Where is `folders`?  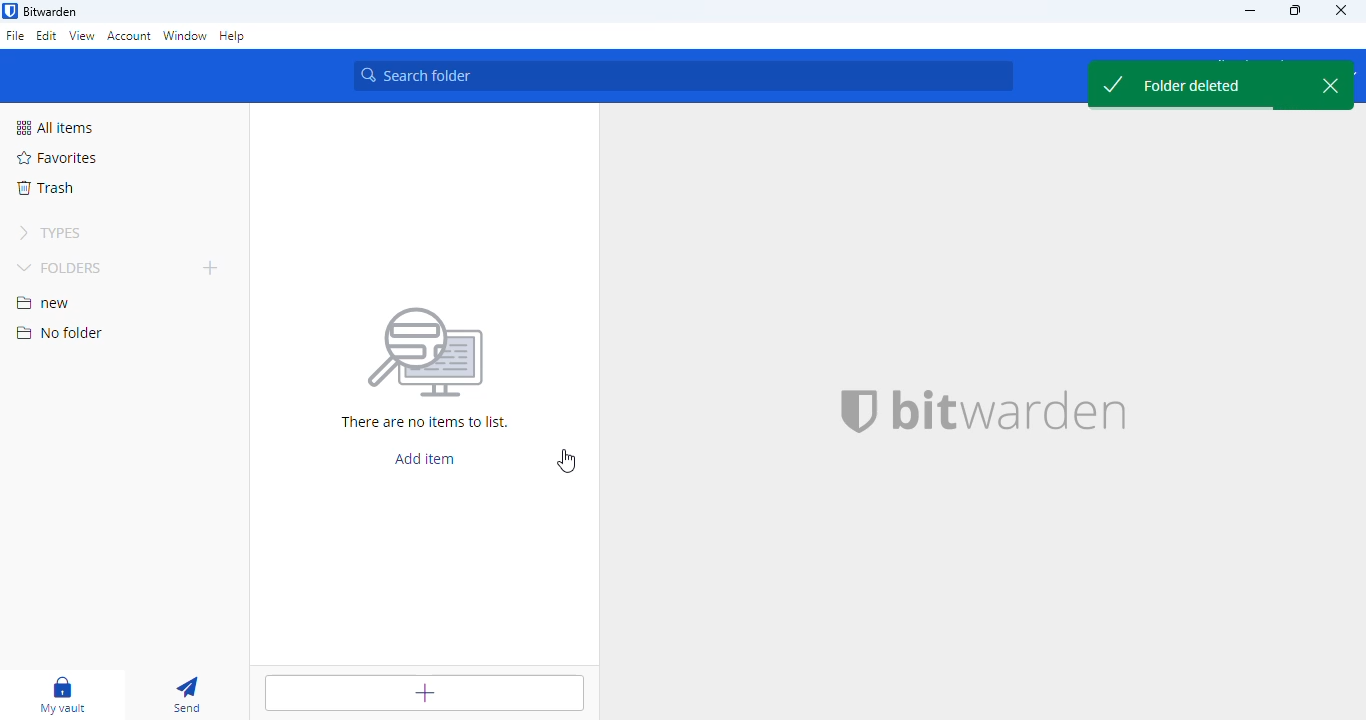
folders is located at coordinates (61, 268).